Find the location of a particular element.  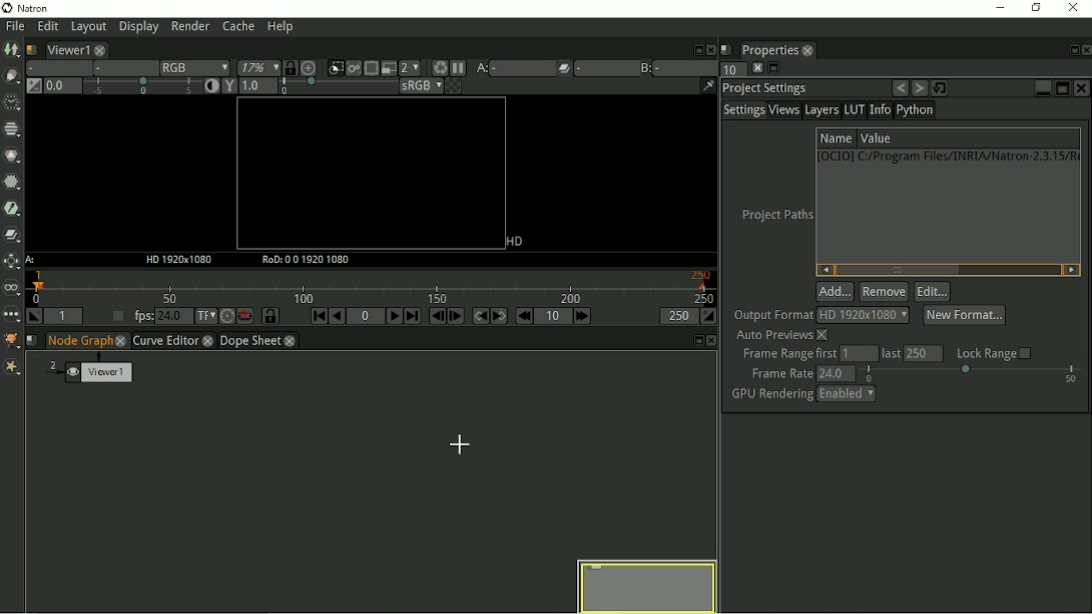

Next keyframe is located at coordinates (500, 317).